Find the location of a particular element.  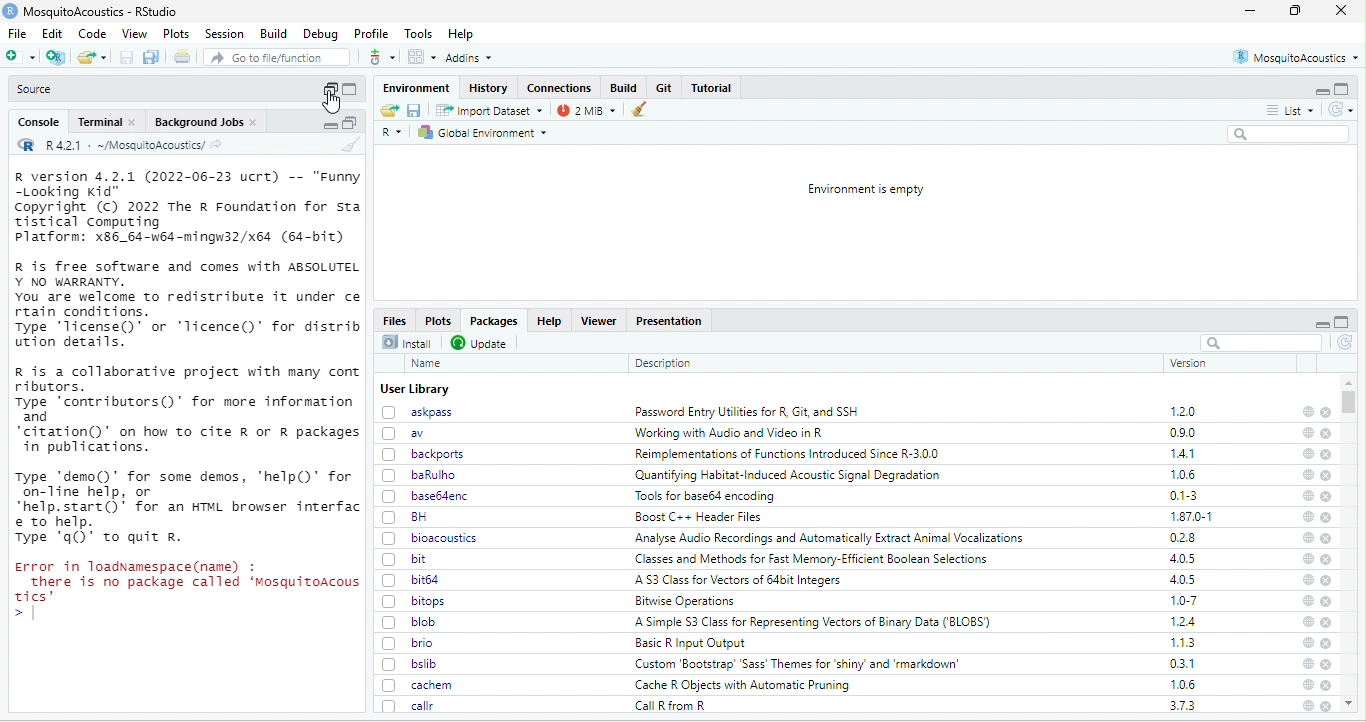

Console is located at coordinates (39, 122).